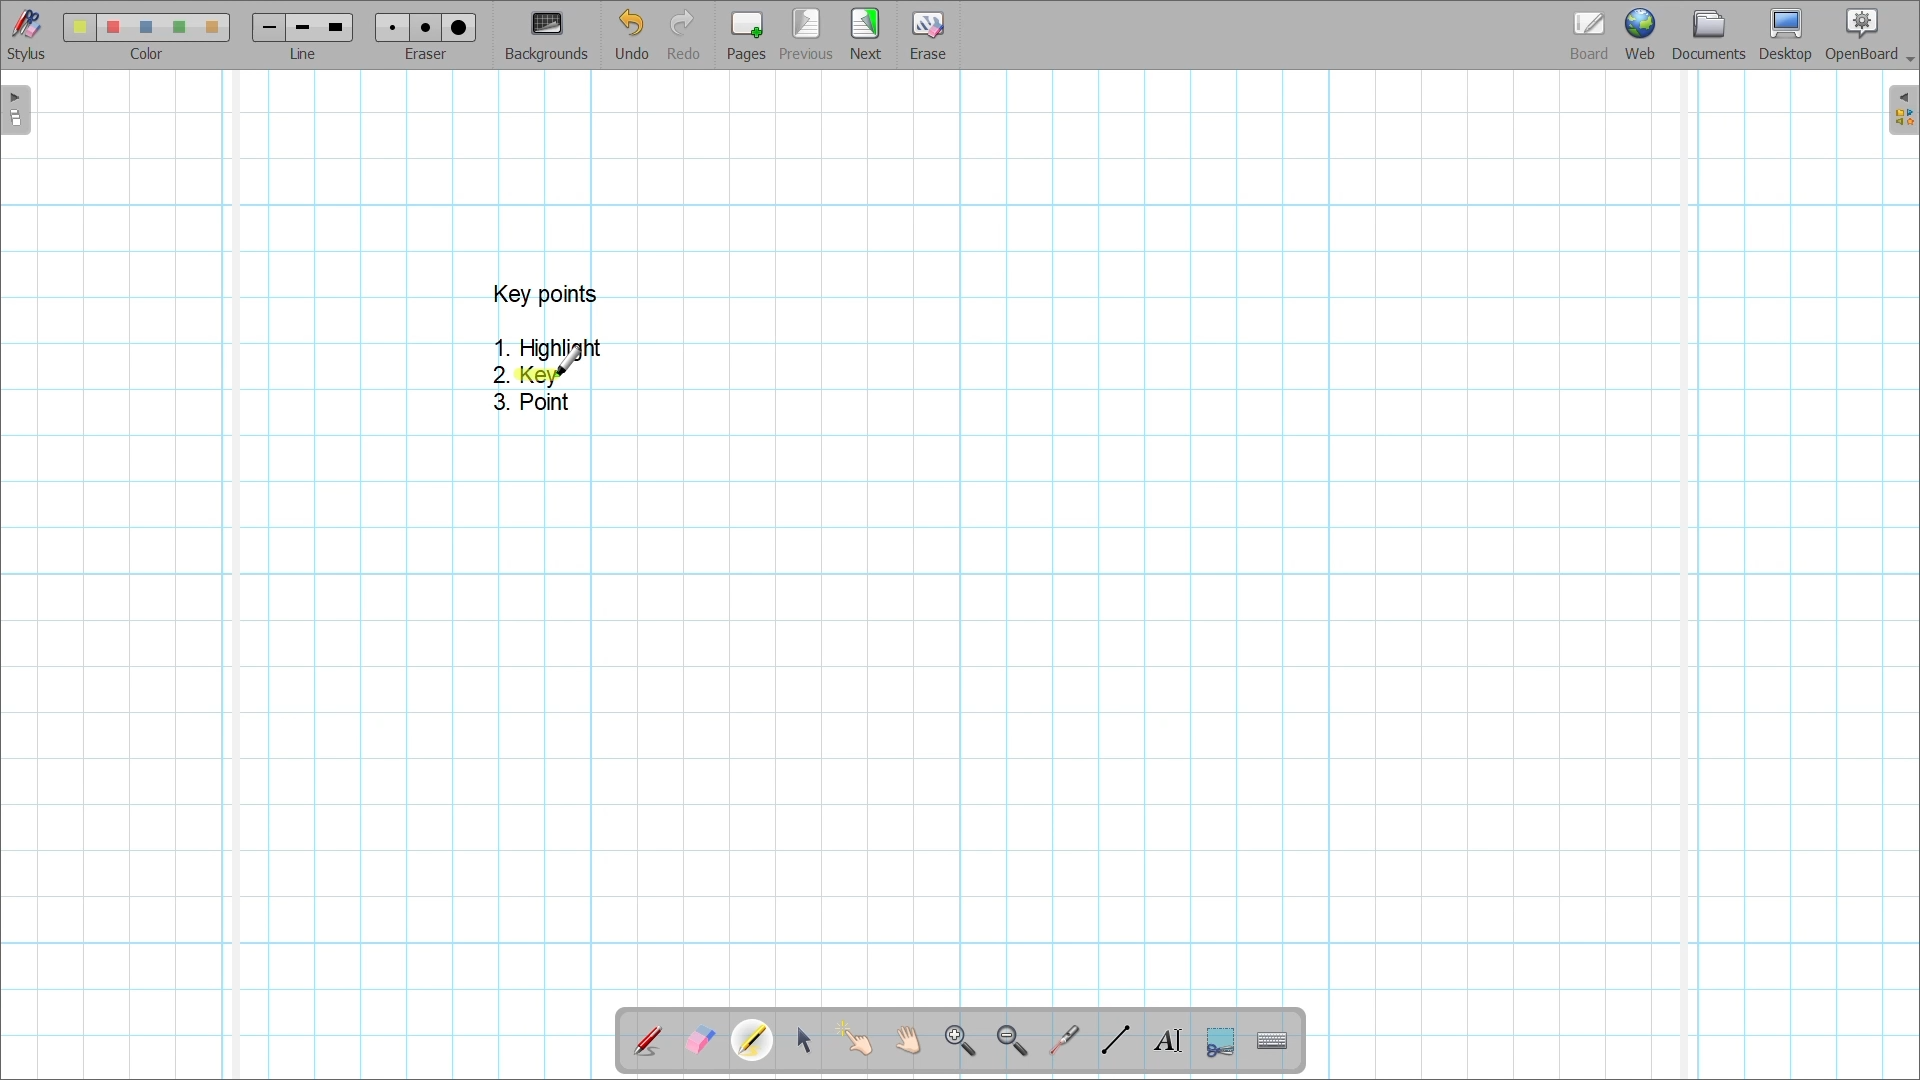 The image size is (1920, 1080). What do you see at coordinates (425, 27) in the screenshot?
I see `eraser 2` at bounding box center [425, 27].